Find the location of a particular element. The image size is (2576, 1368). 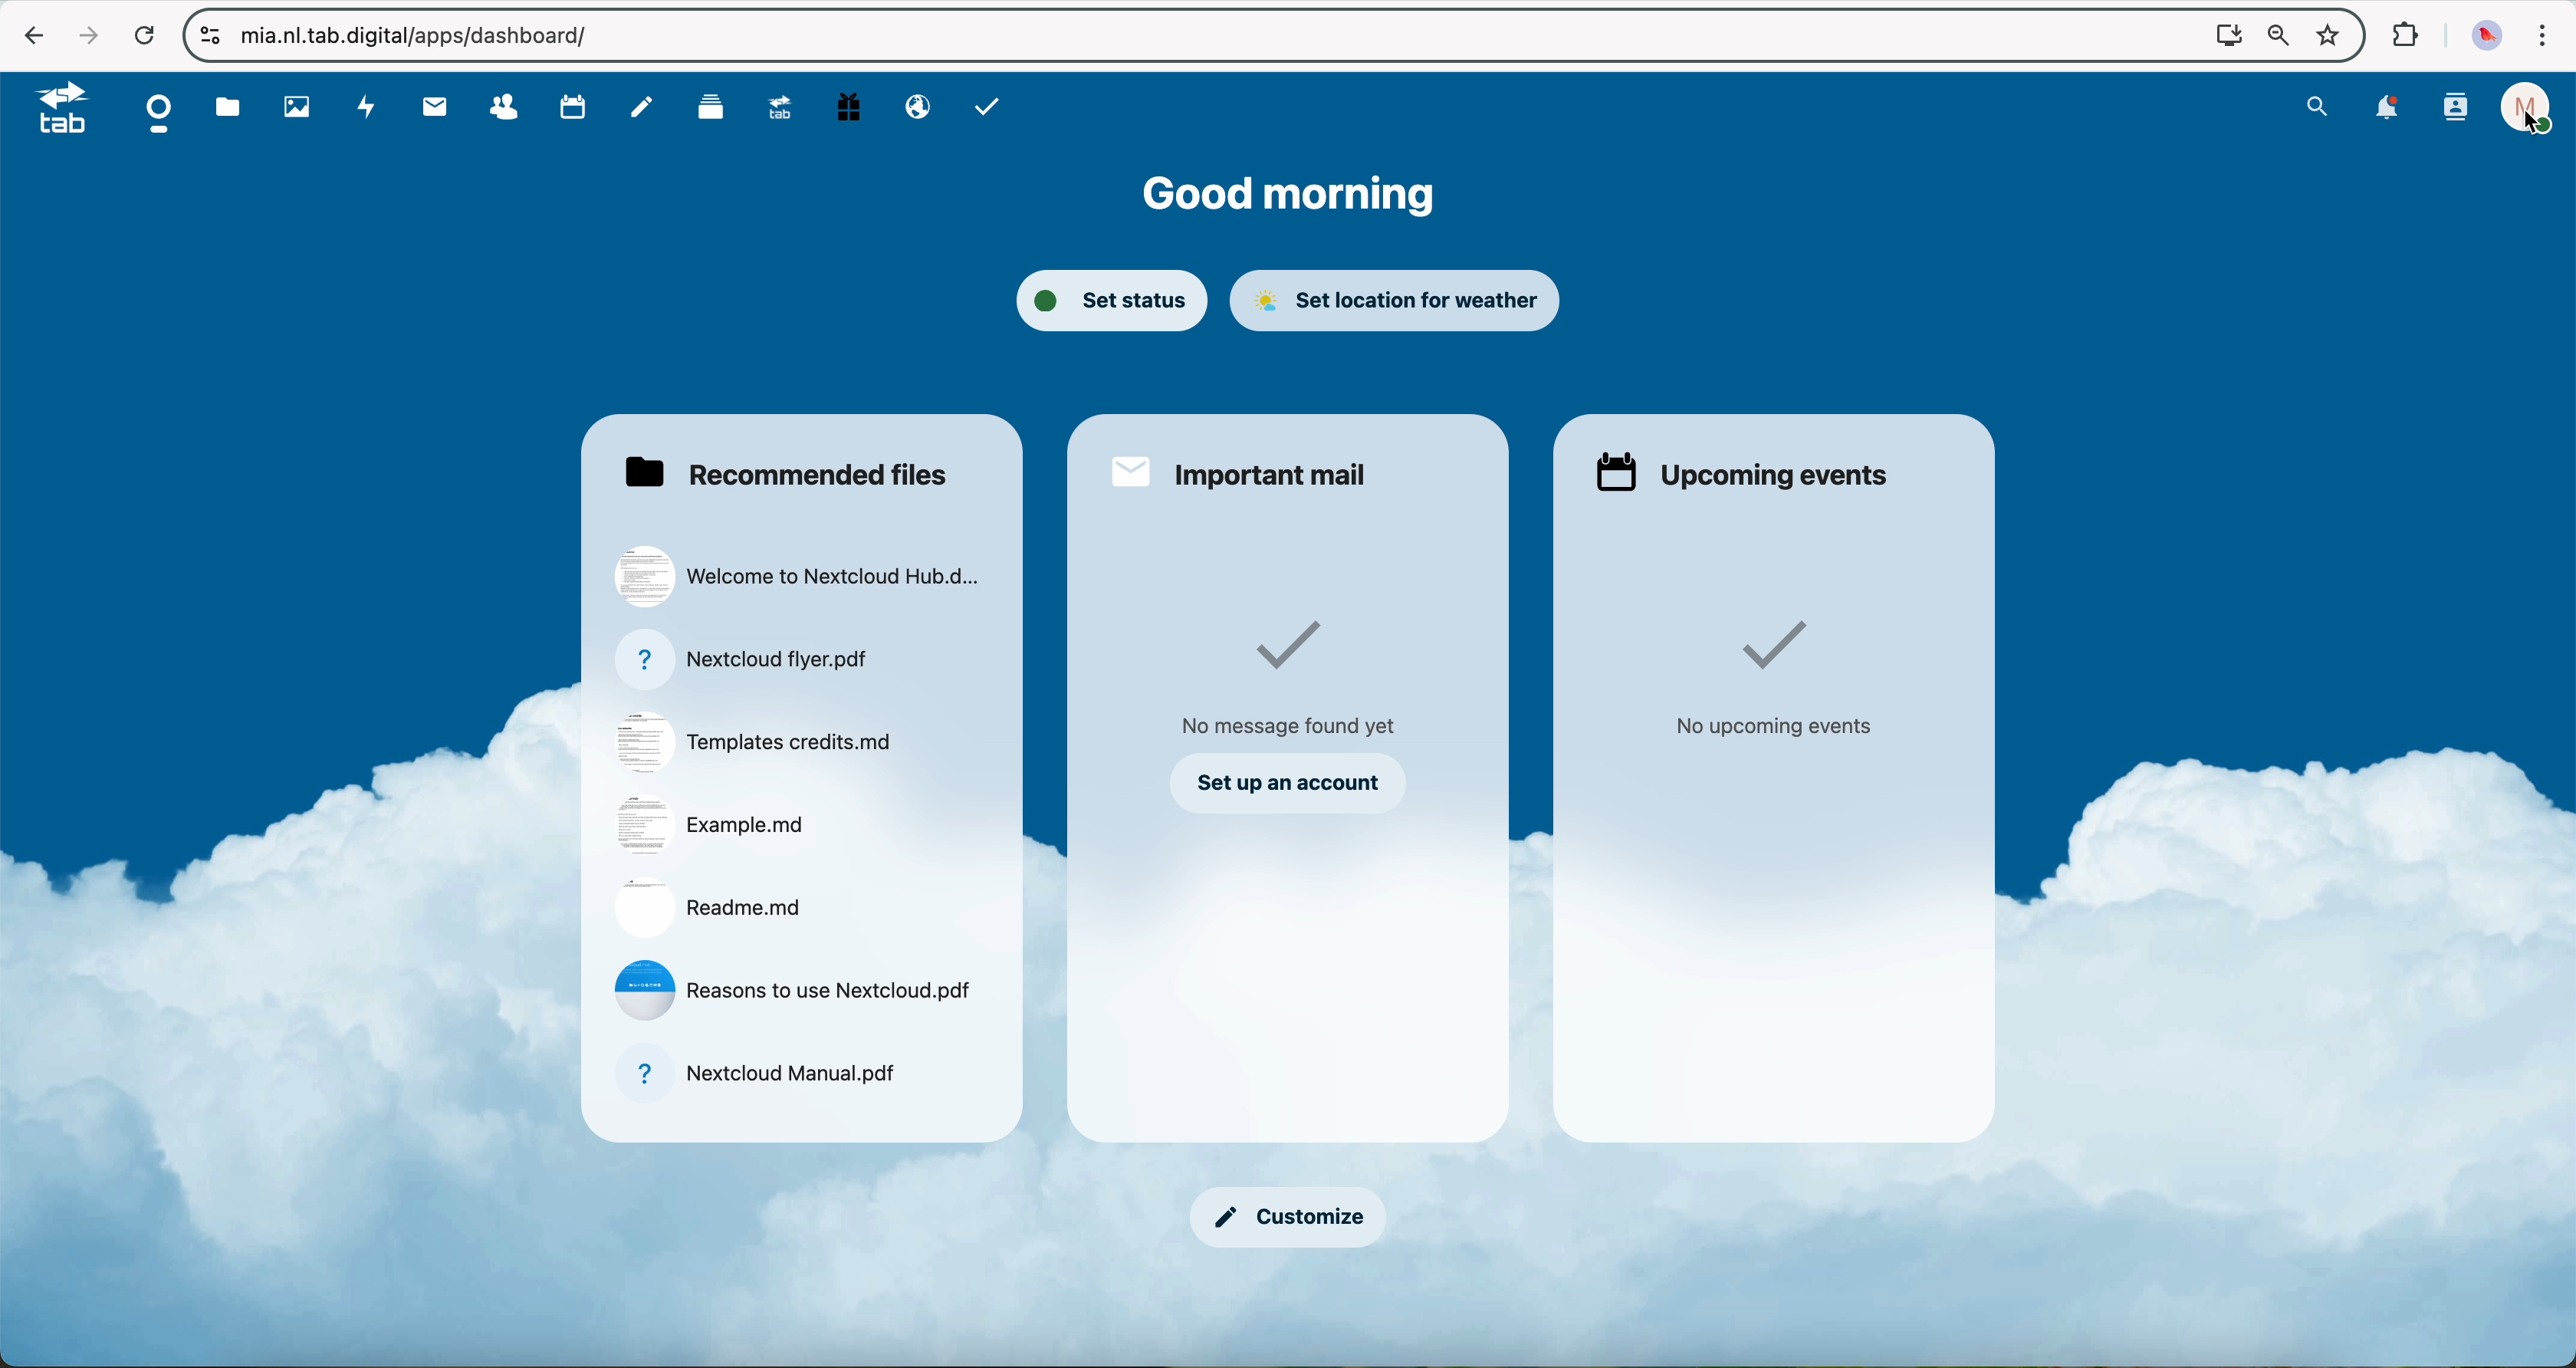

set up an account is located at coordinates (1297, 781).